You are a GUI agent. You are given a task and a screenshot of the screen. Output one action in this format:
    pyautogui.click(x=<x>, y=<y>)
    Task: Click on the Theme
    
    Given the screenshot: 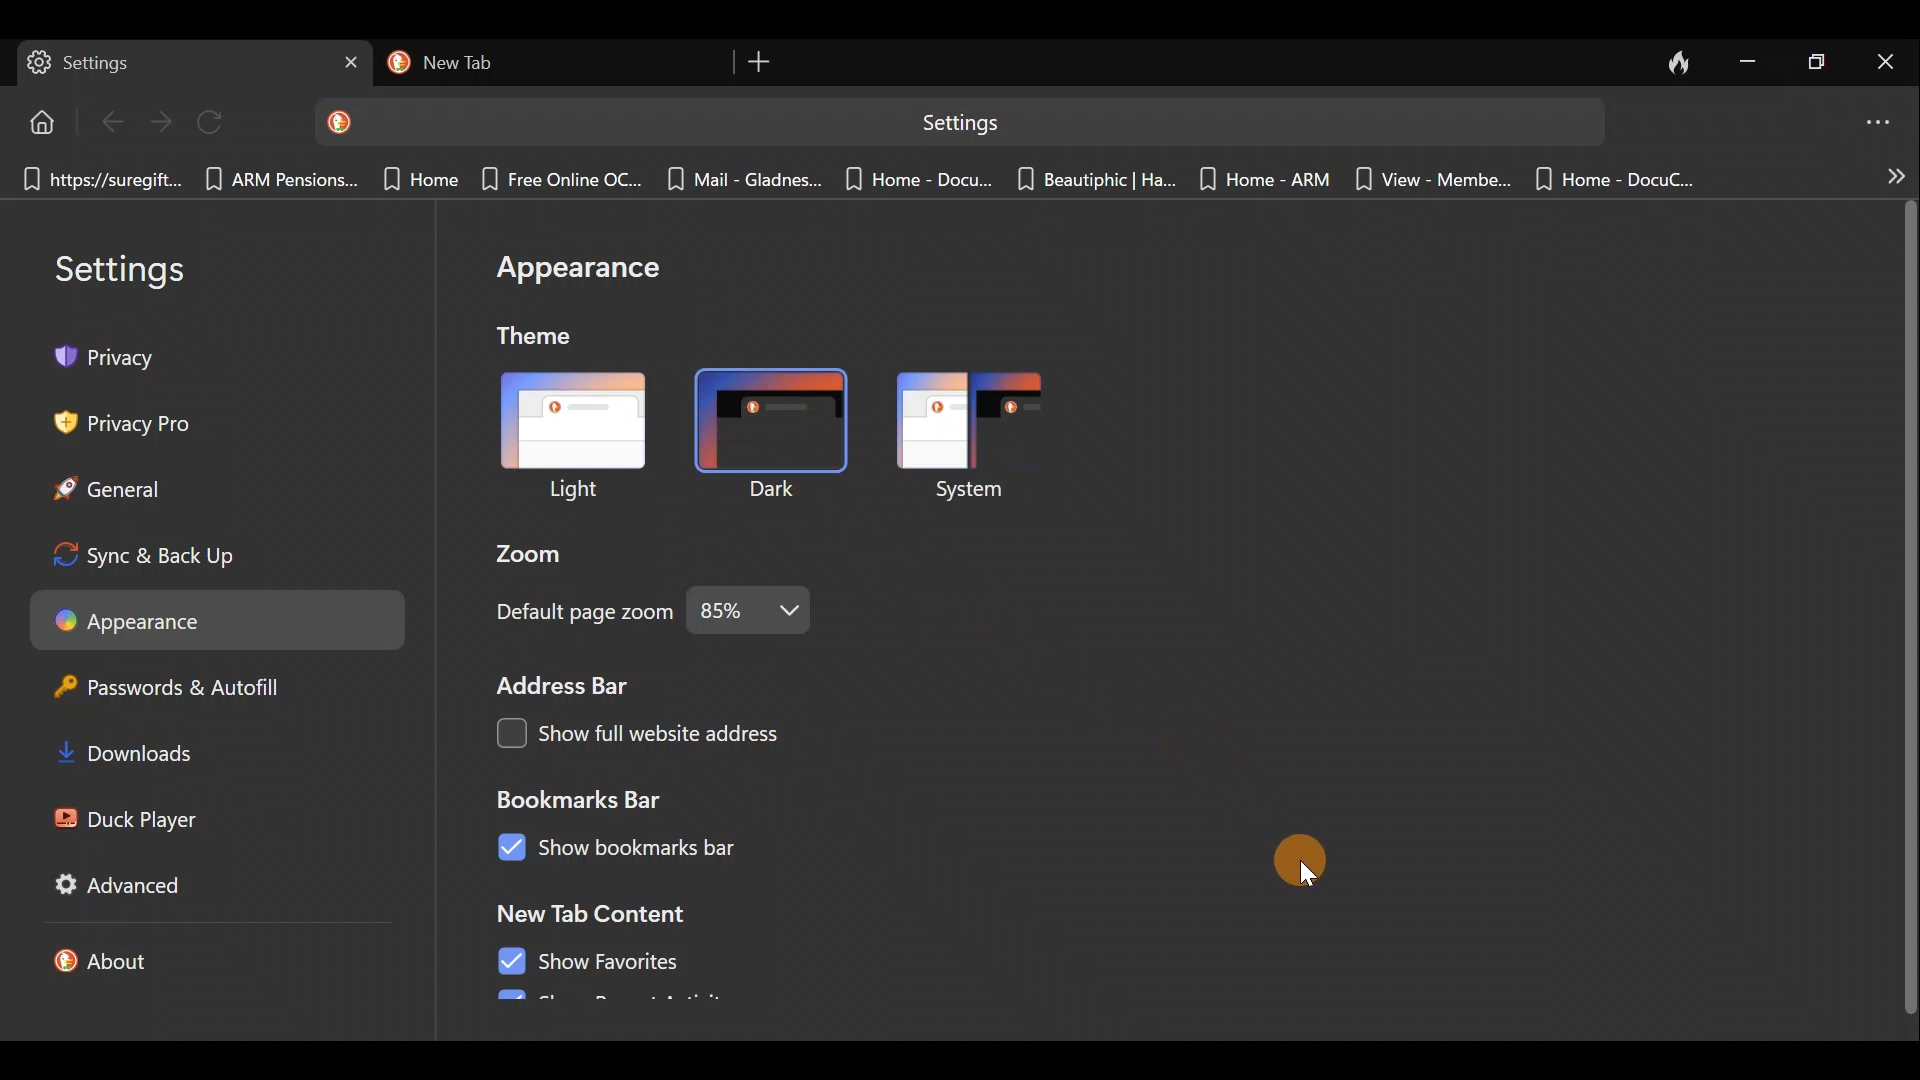 What is the action you would take?
    pyautogui.click(x=557, y=341)
    